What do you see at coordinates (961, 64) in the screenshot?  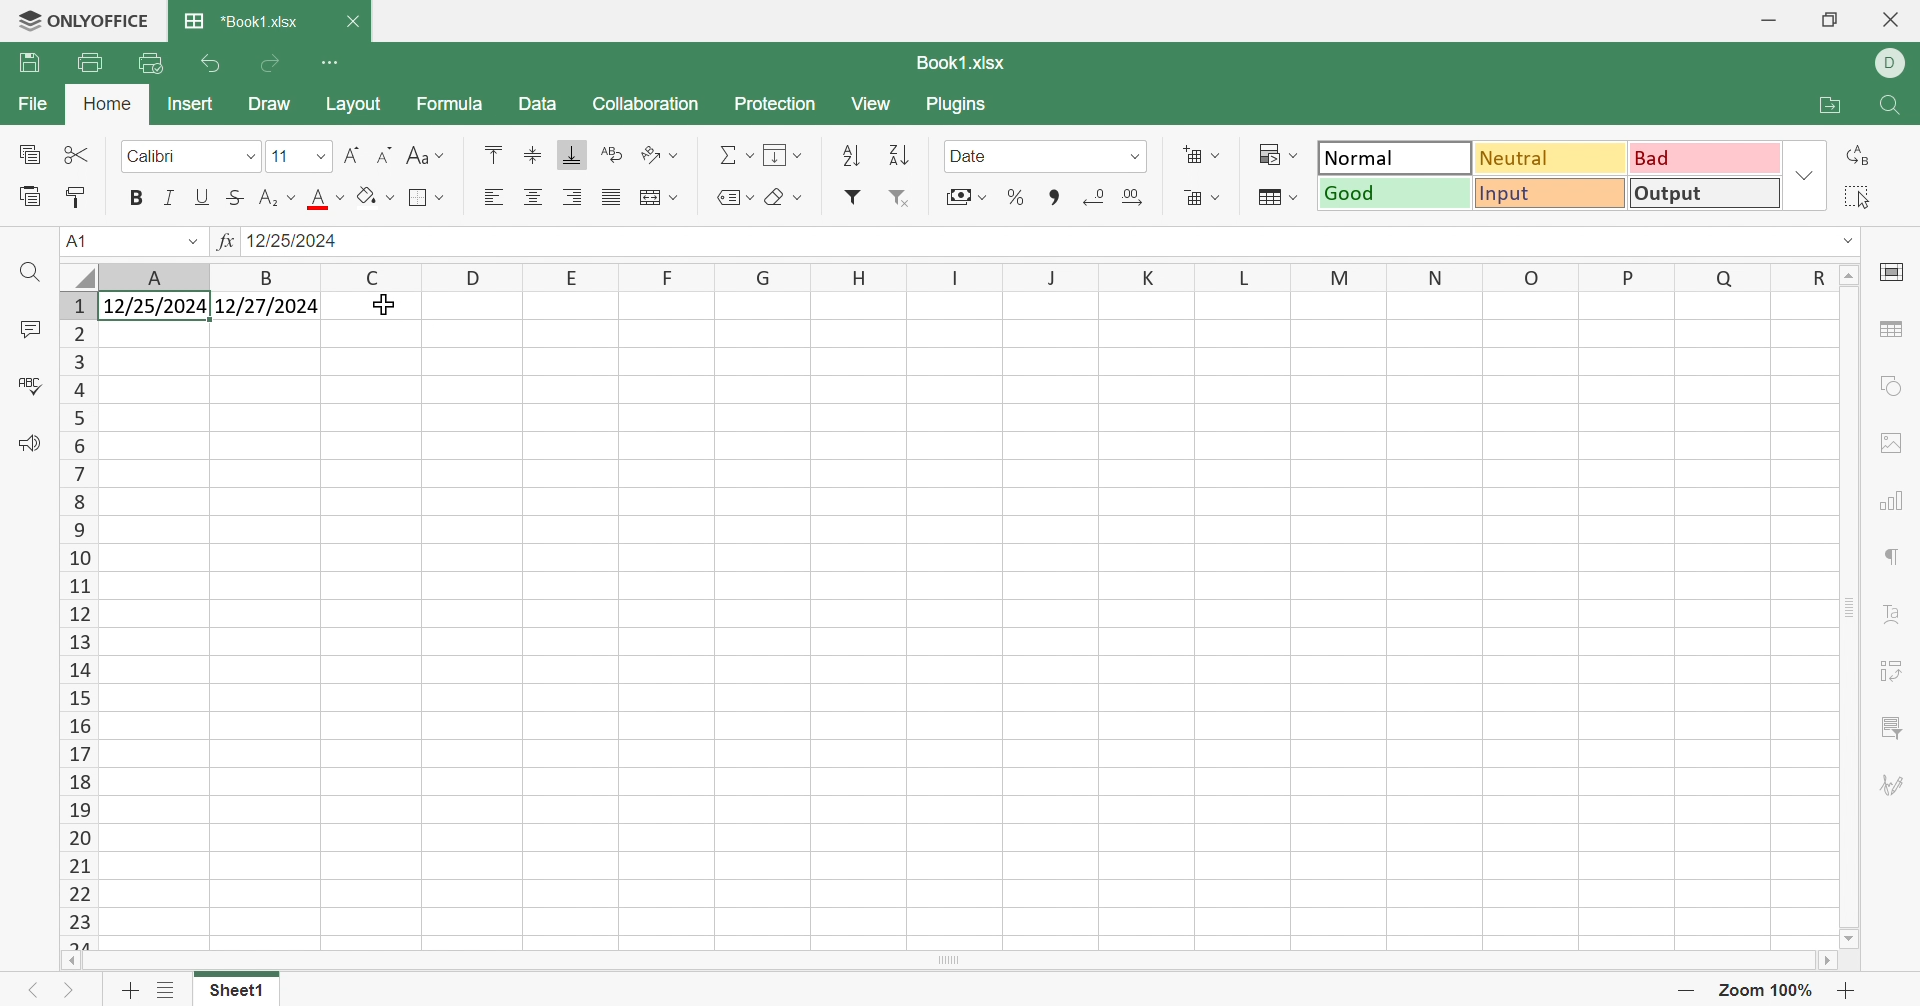 I see `Book1.xlsx` at bounding box center [961, 64].